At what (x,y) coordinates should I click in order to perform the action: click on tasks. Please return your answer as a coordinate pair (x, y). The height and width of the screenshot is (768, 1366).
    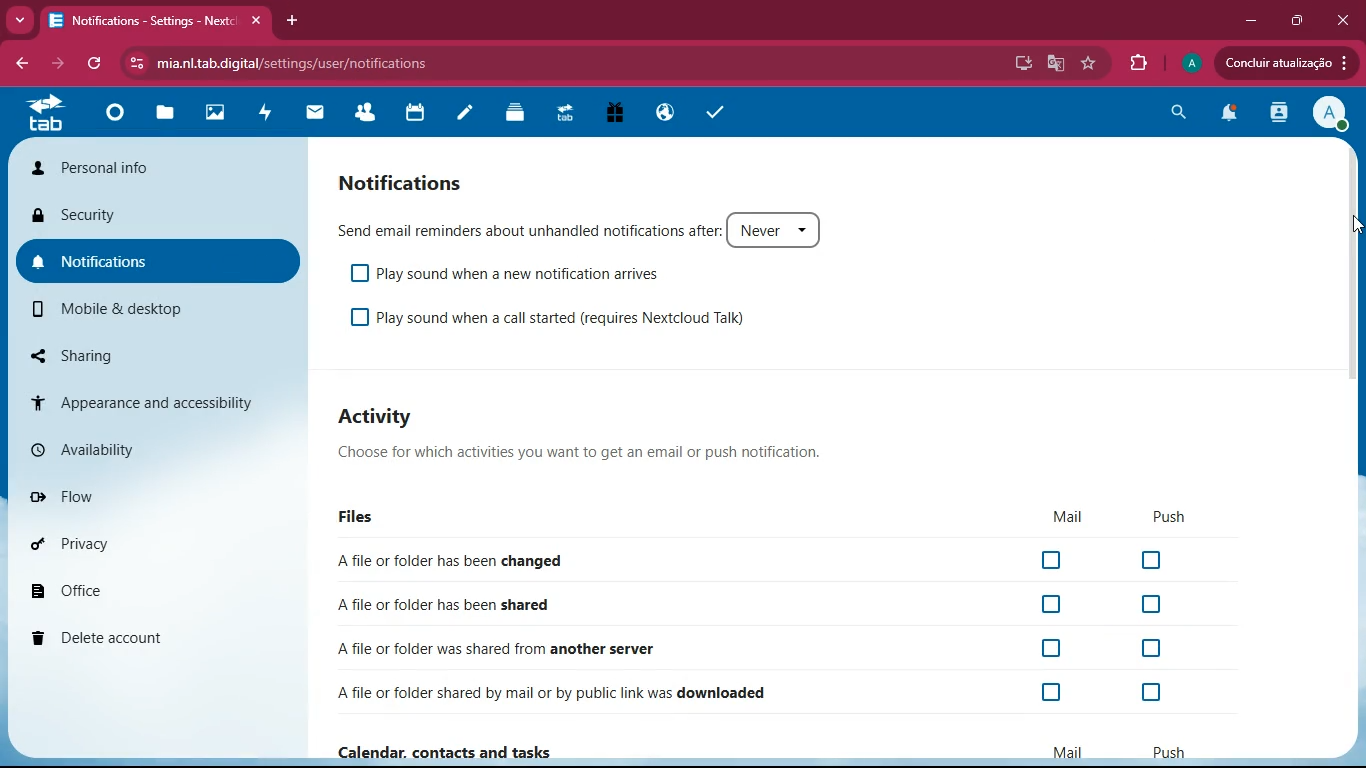
    Looking at the image, I should click on (718, 114).